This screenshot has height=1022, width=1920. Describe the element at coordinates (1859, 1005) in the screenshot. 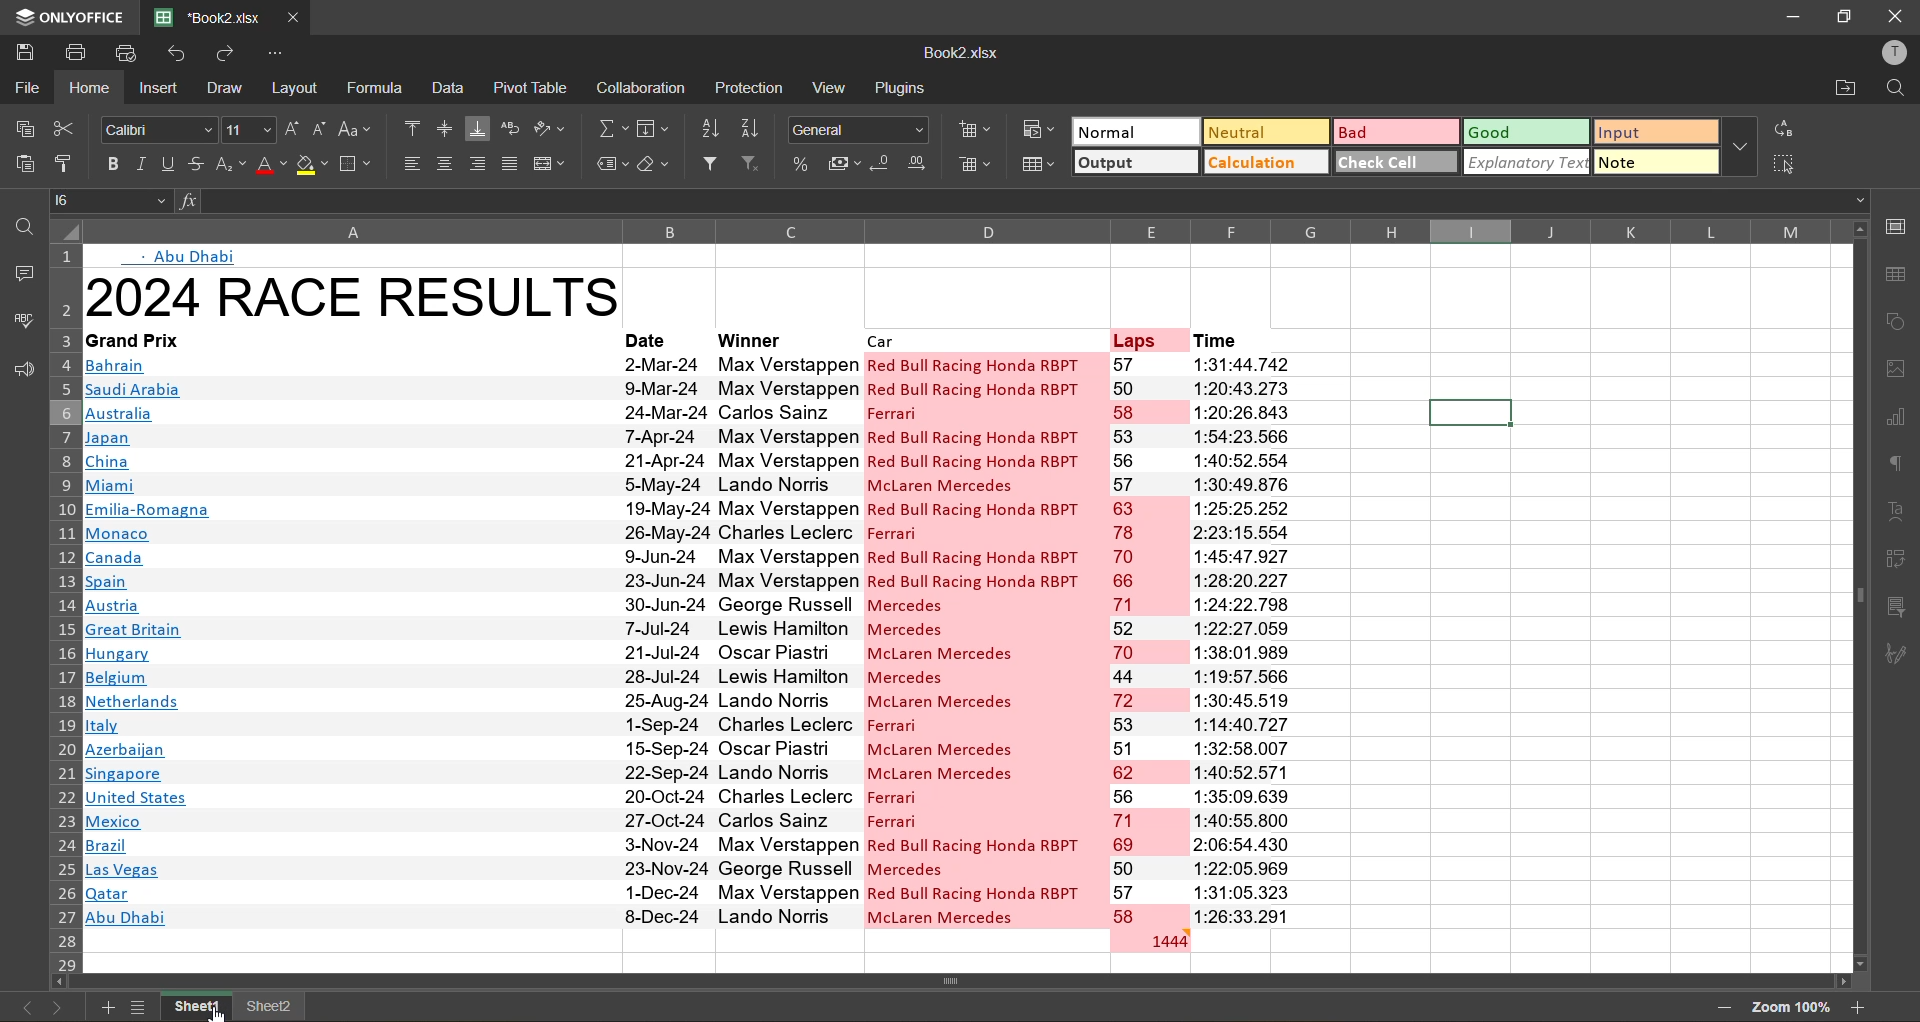

I see `zoom in ` at that location.